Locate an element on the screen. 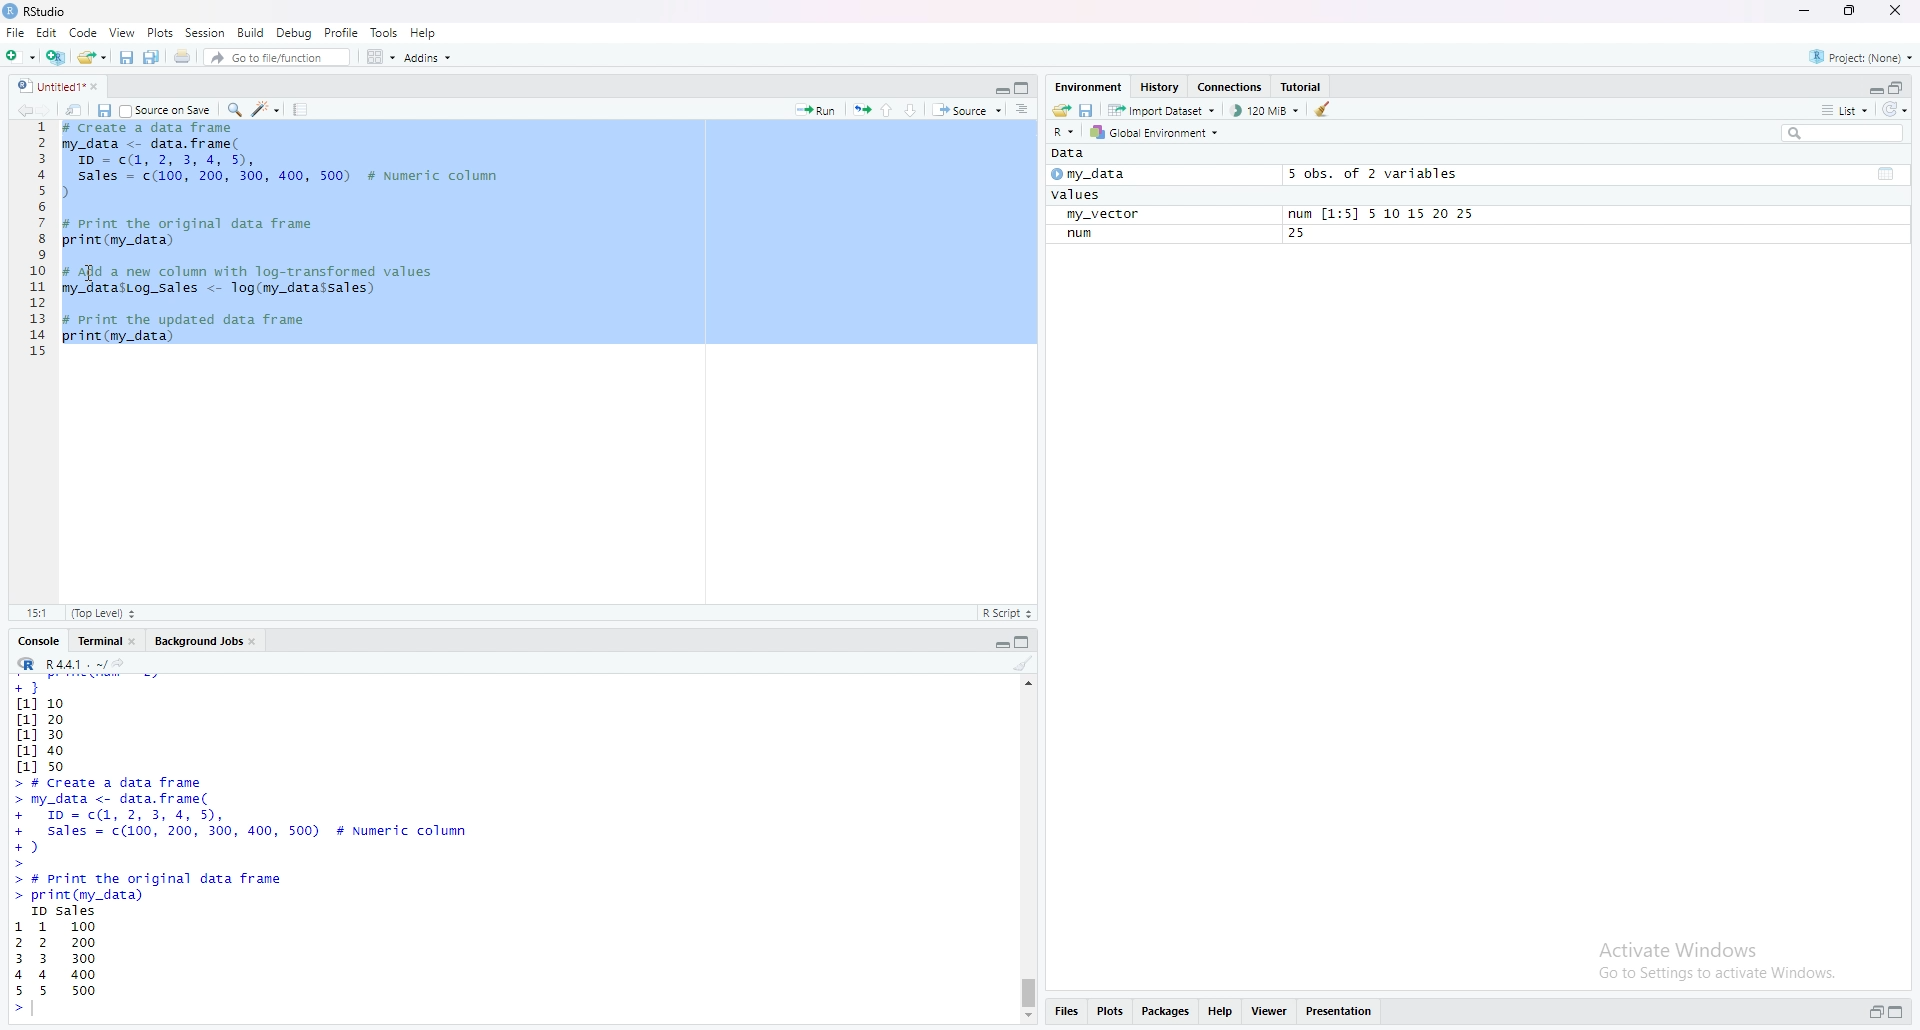  close is located at coordinates (1904, 11).